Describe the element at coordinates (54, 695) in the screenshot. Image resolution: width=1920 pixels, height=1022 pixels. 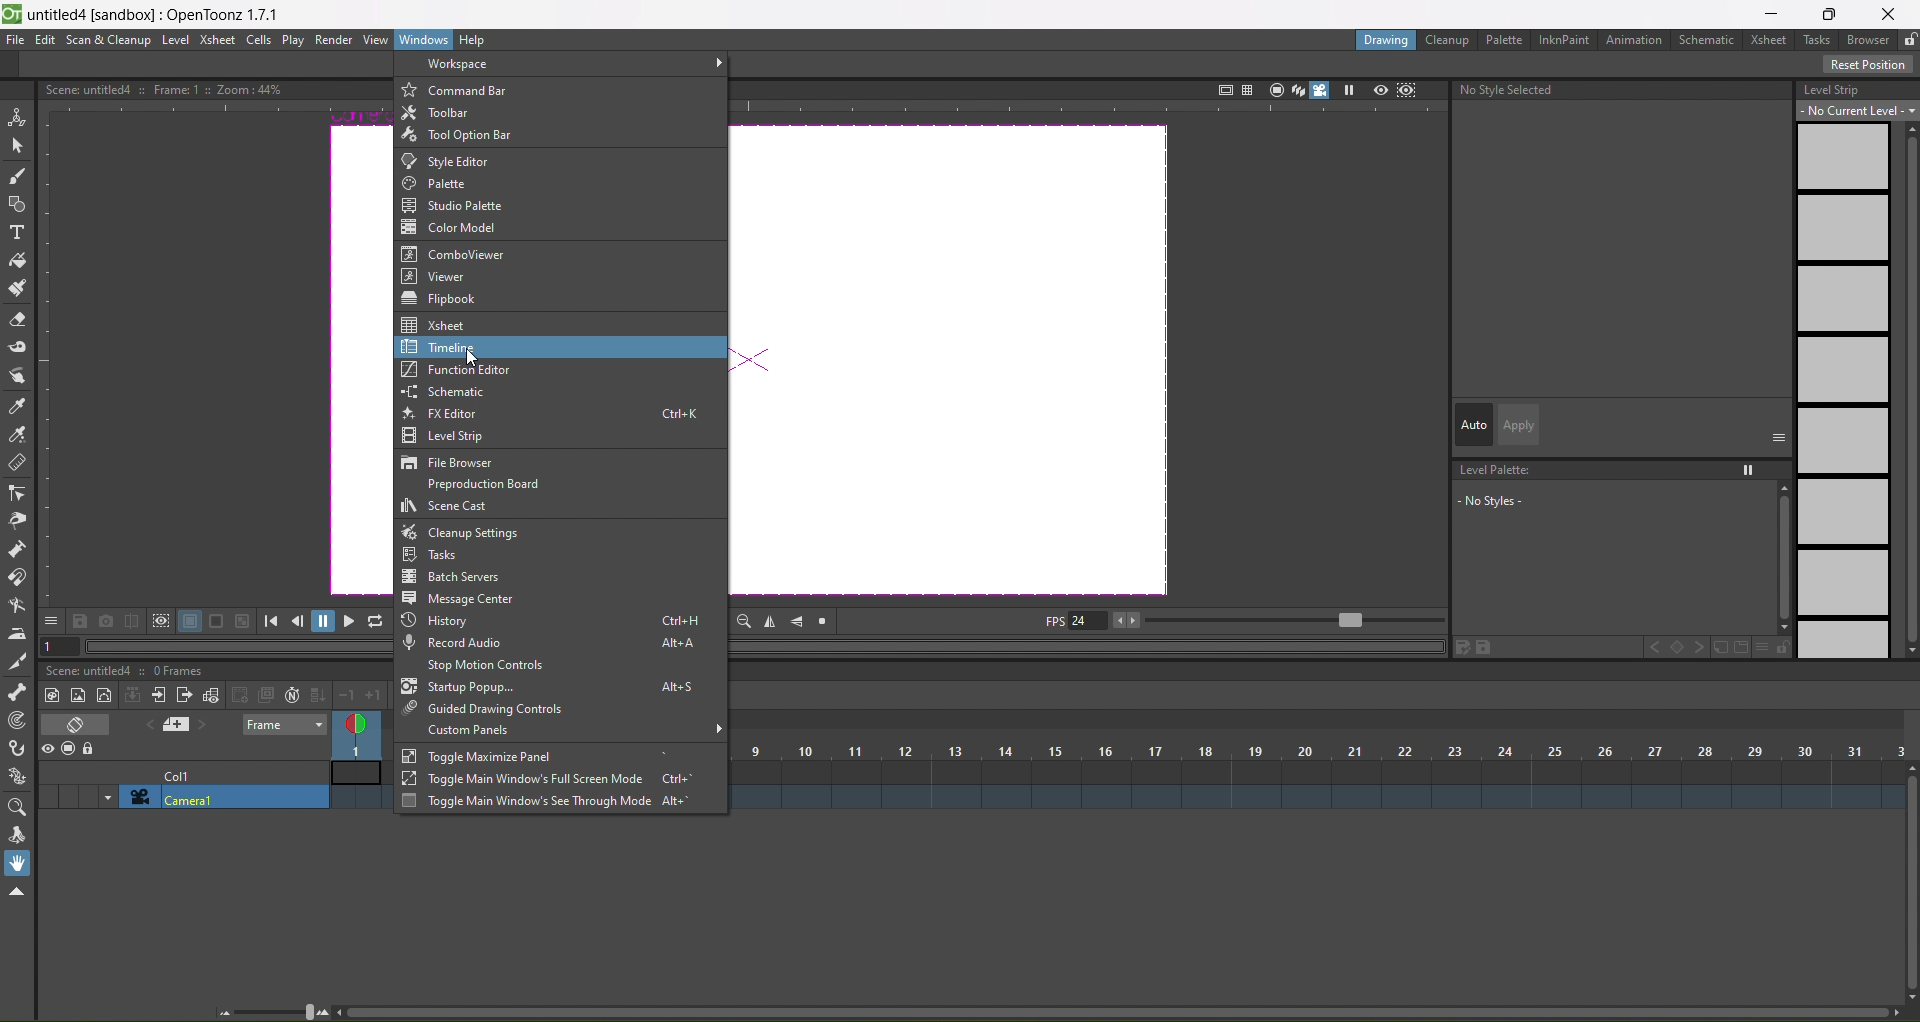
I see `new toonz raster level` at that location.